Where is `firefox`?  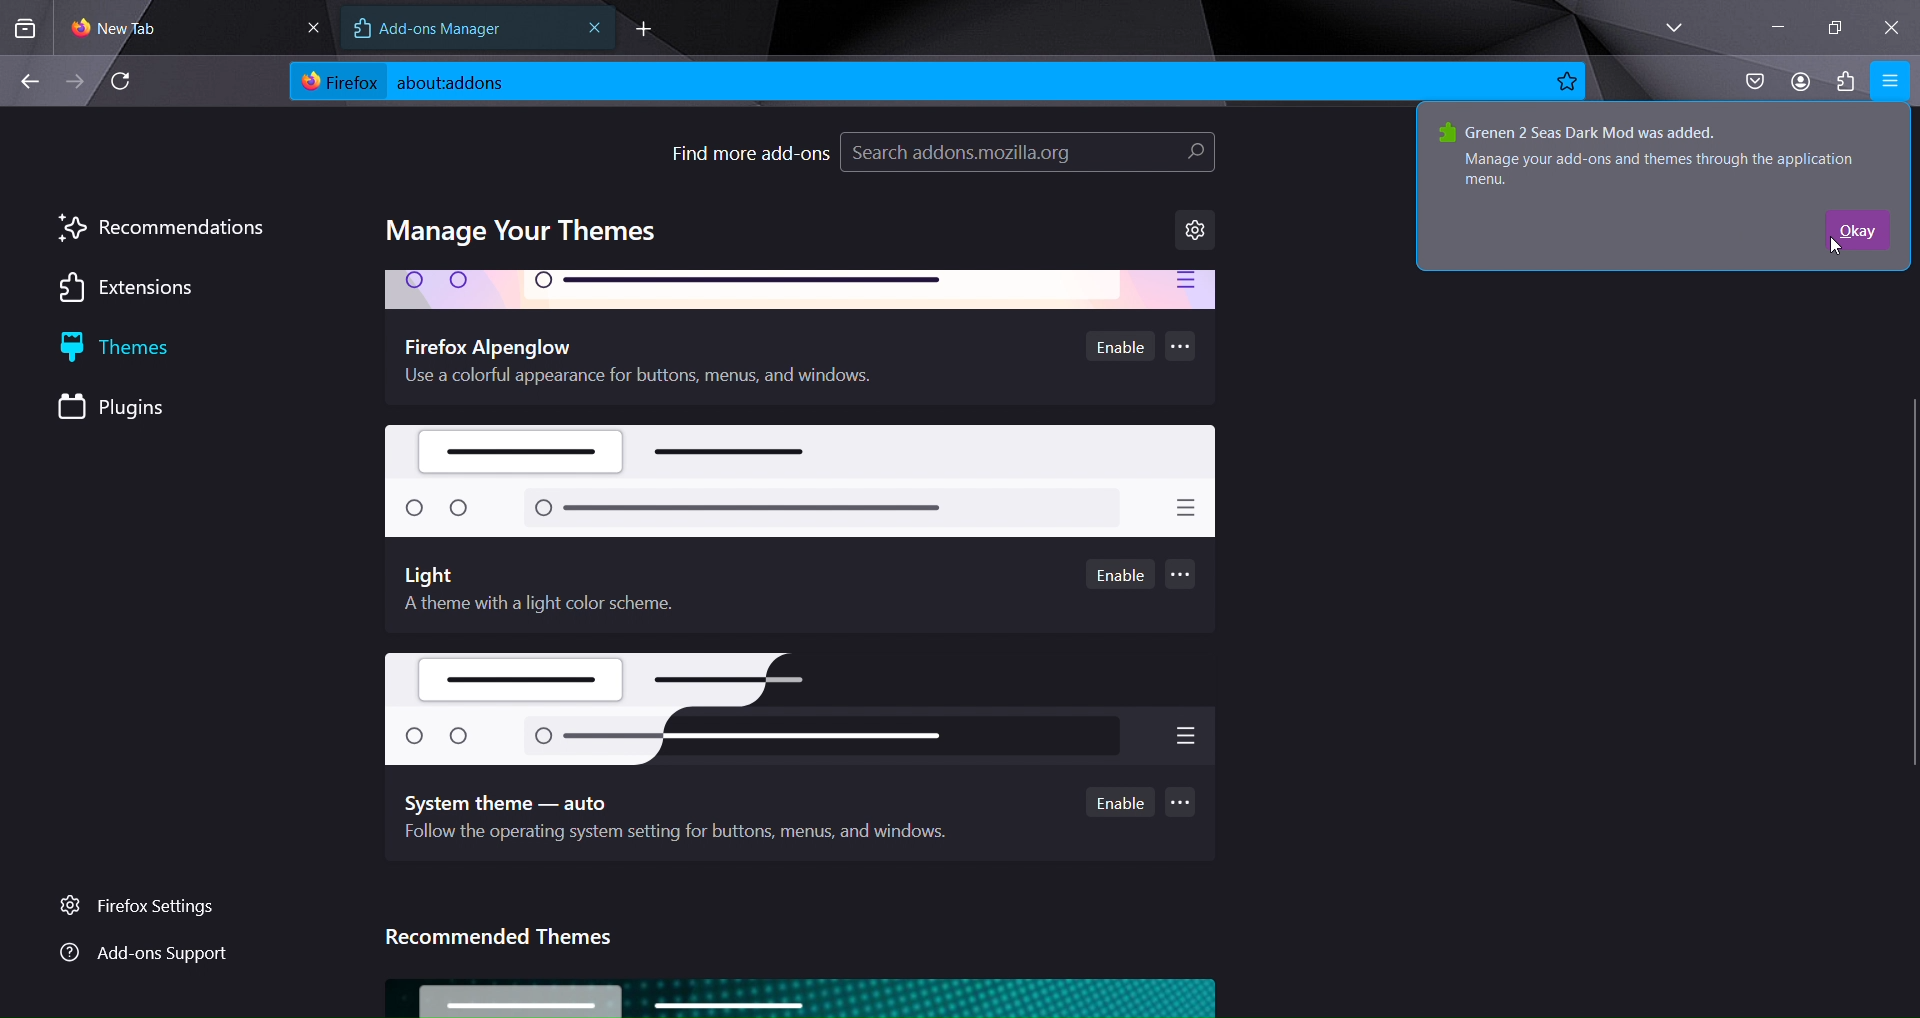
firefox is located at coordinates (337, 85).